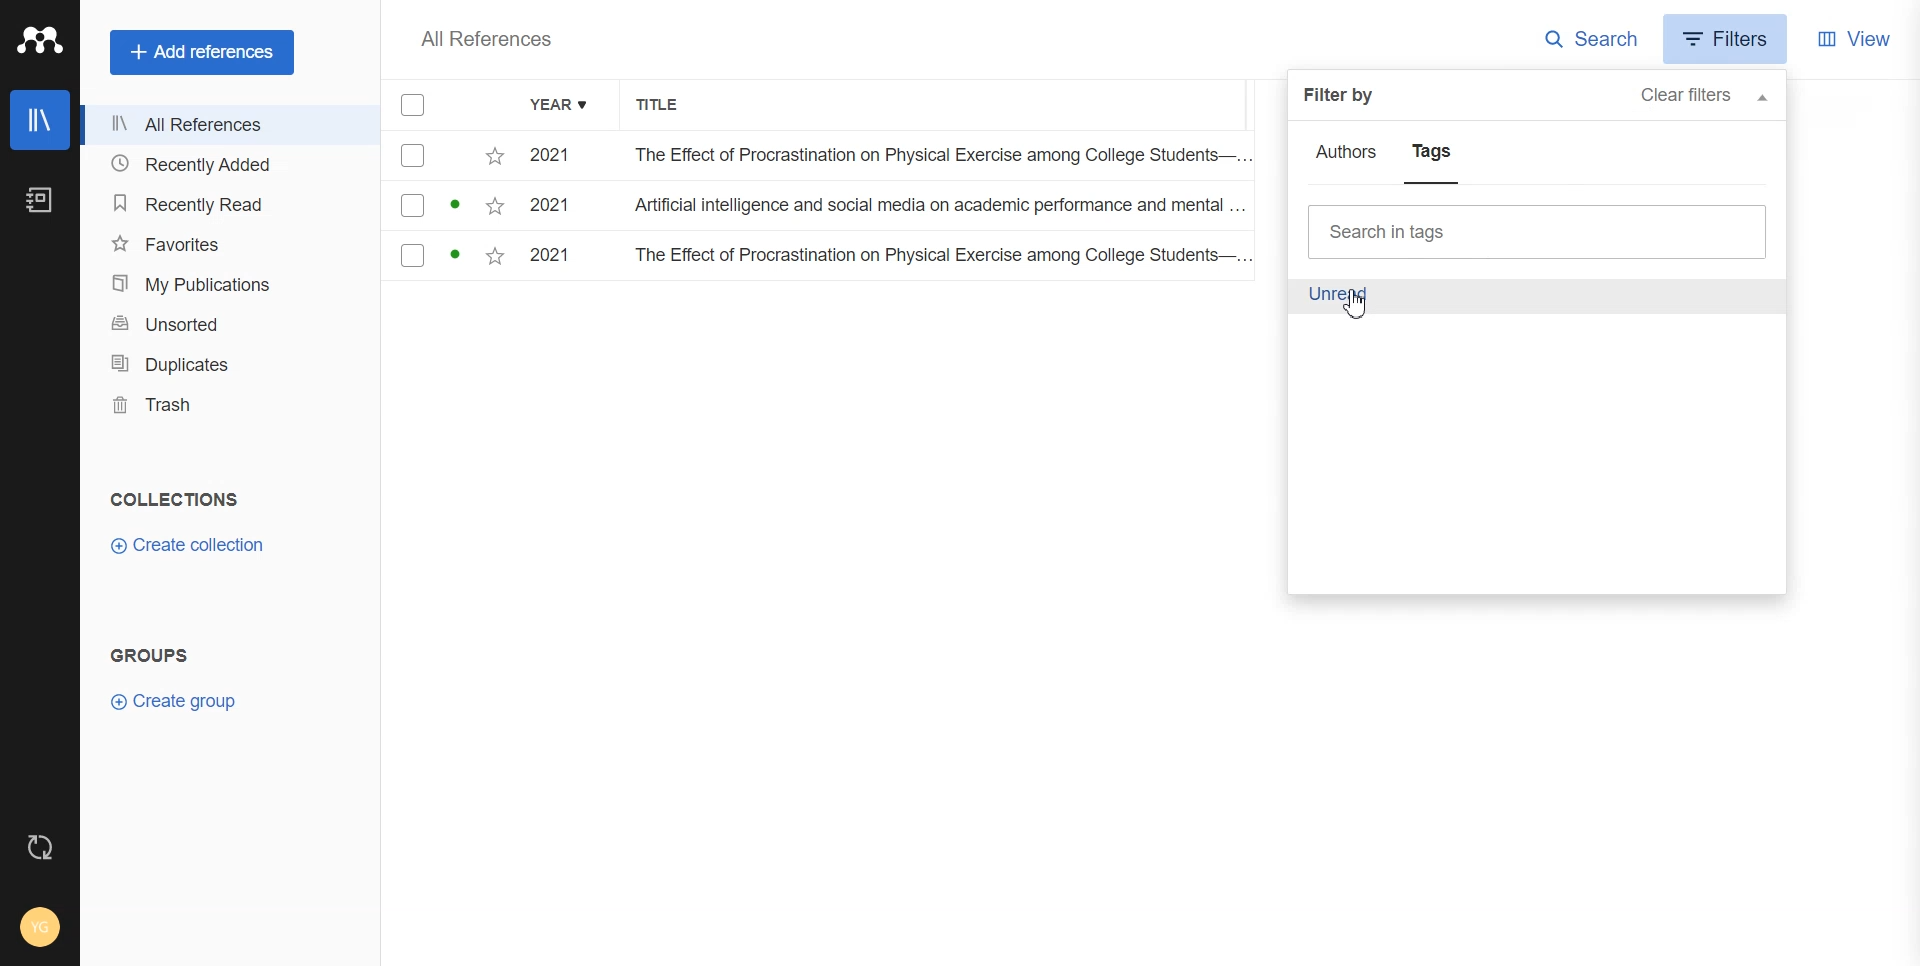 The image size is (1920, 966). Describe the element at coordinates (229, 364) in the screenshot. I see `Duplicates` at that location.